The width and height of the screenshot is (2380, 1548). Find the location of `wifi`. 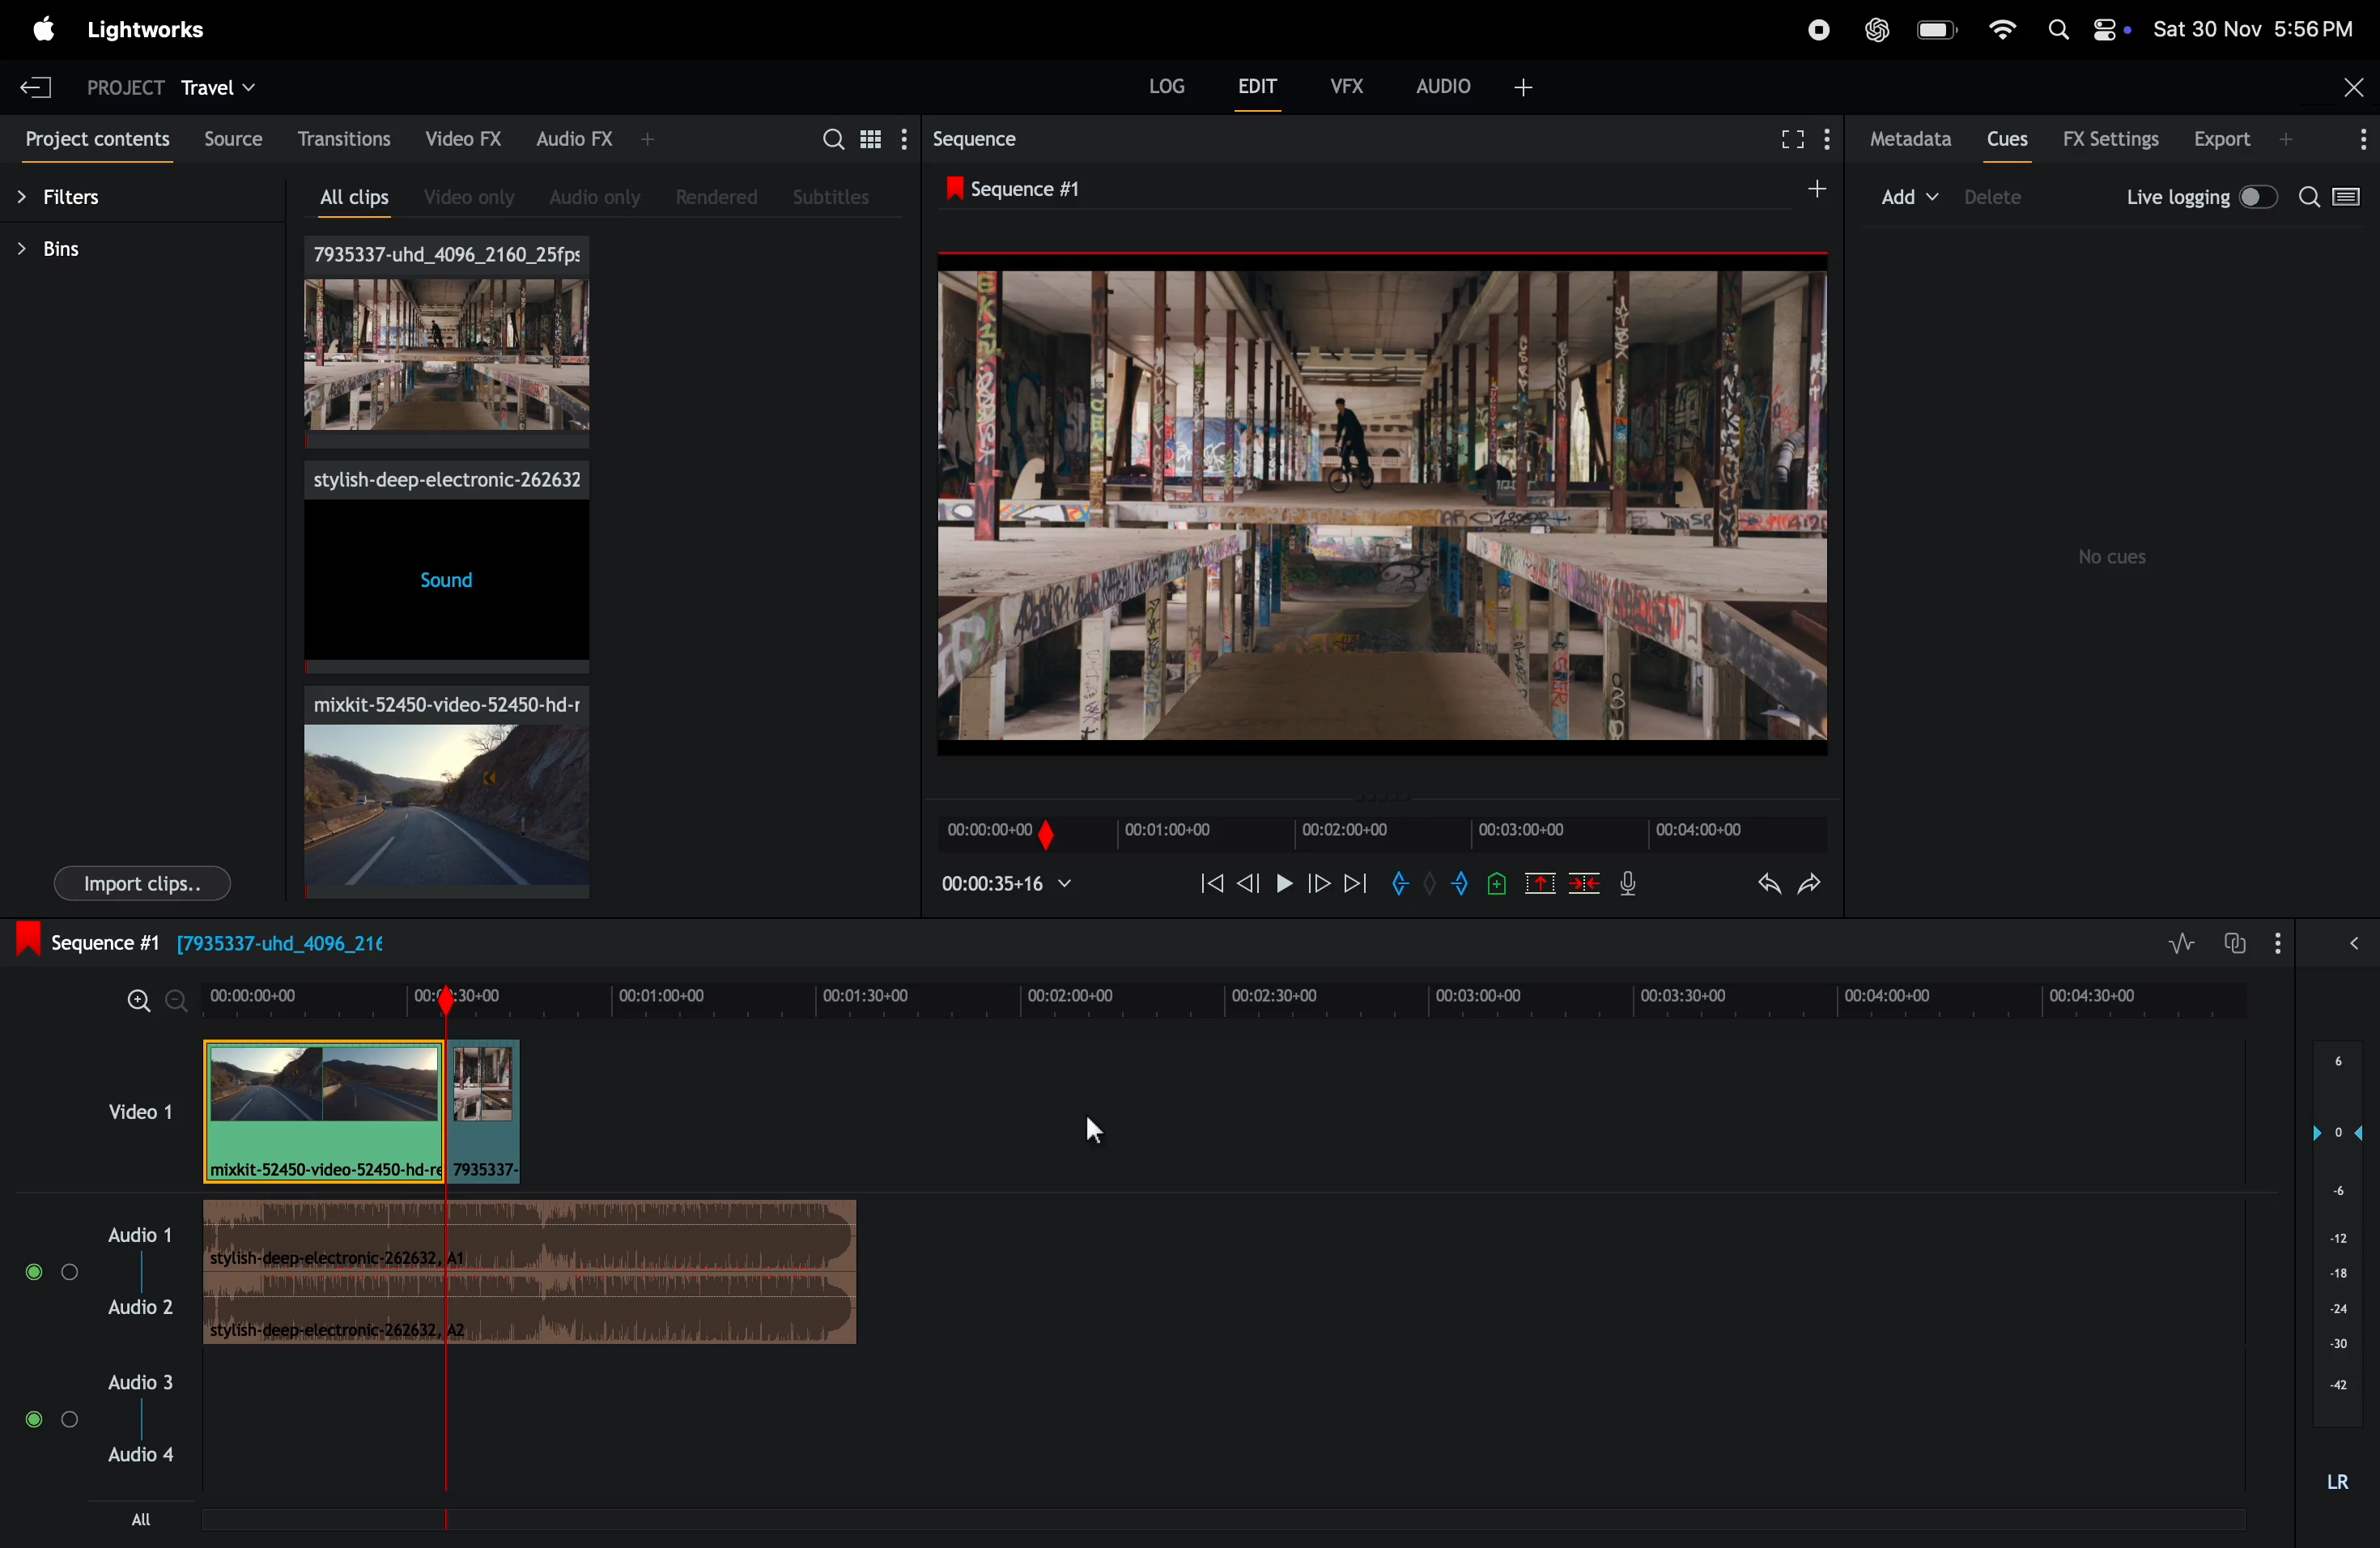

wifi is located at coordinates (1998, 27).